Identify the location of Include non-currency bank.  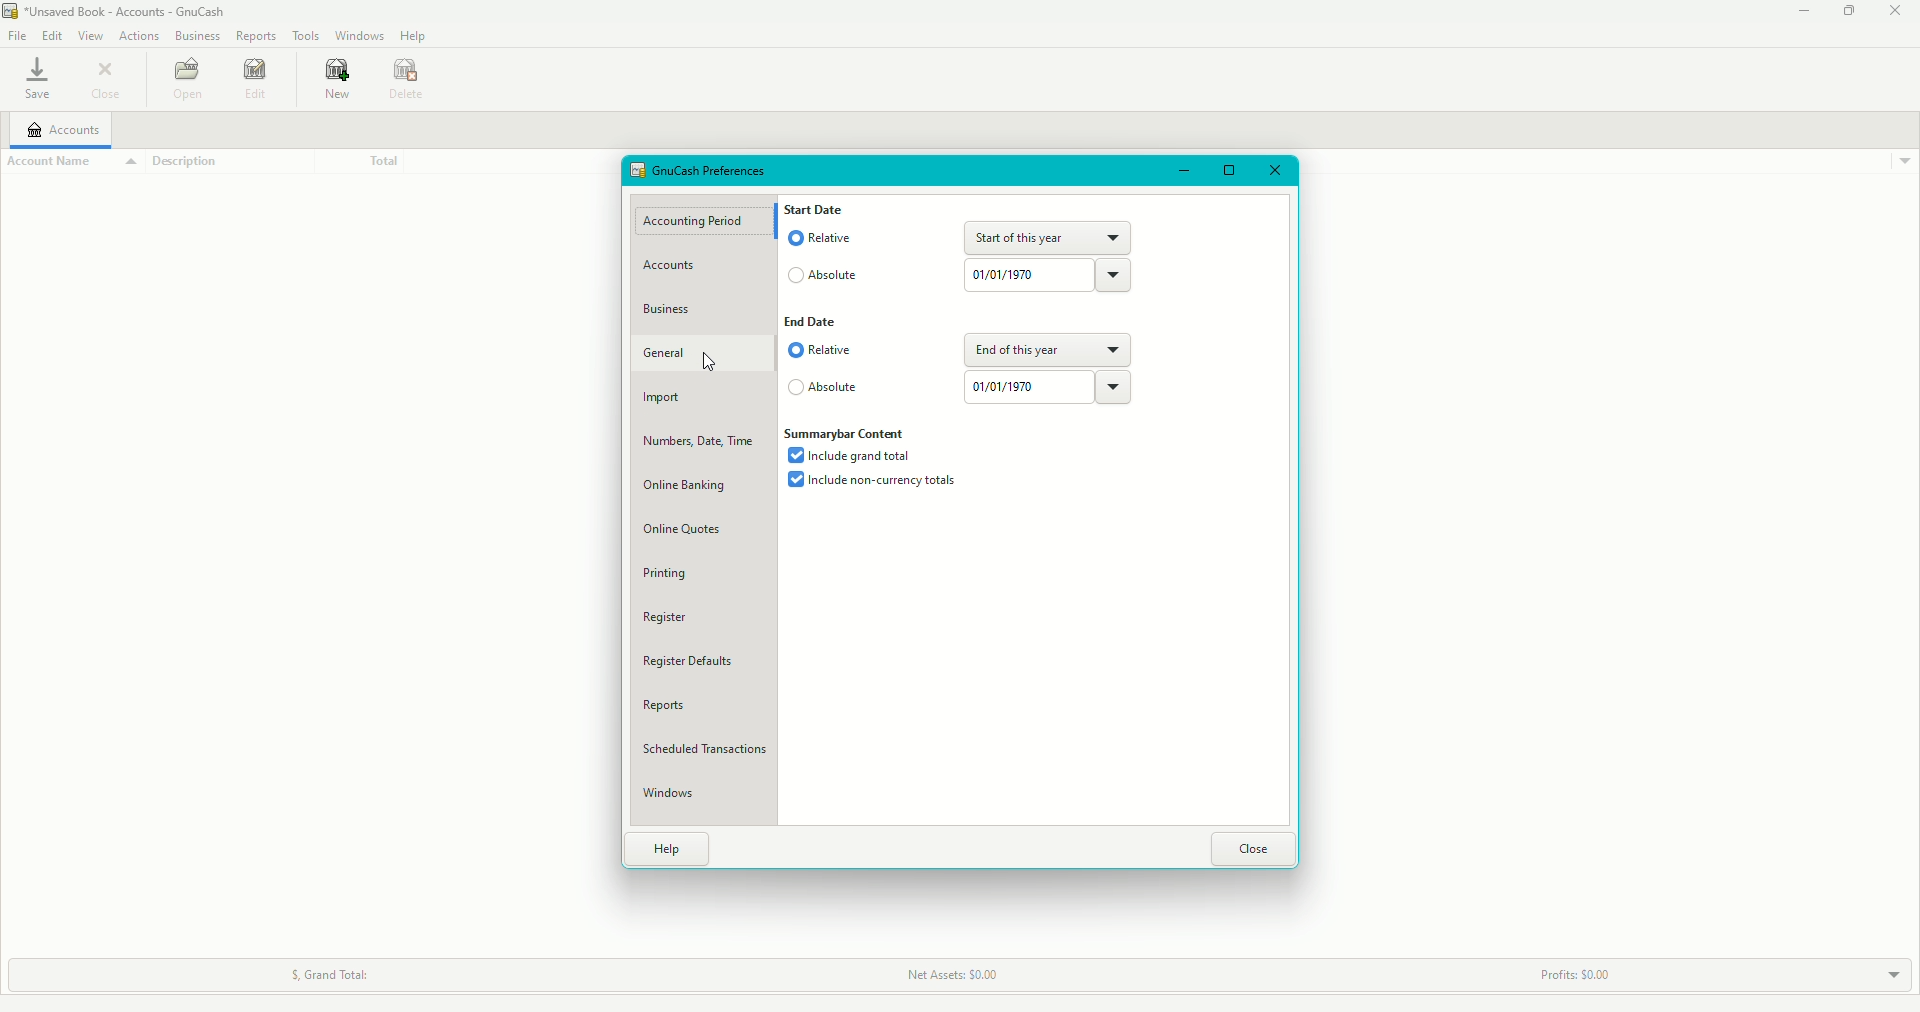
(876, 487).